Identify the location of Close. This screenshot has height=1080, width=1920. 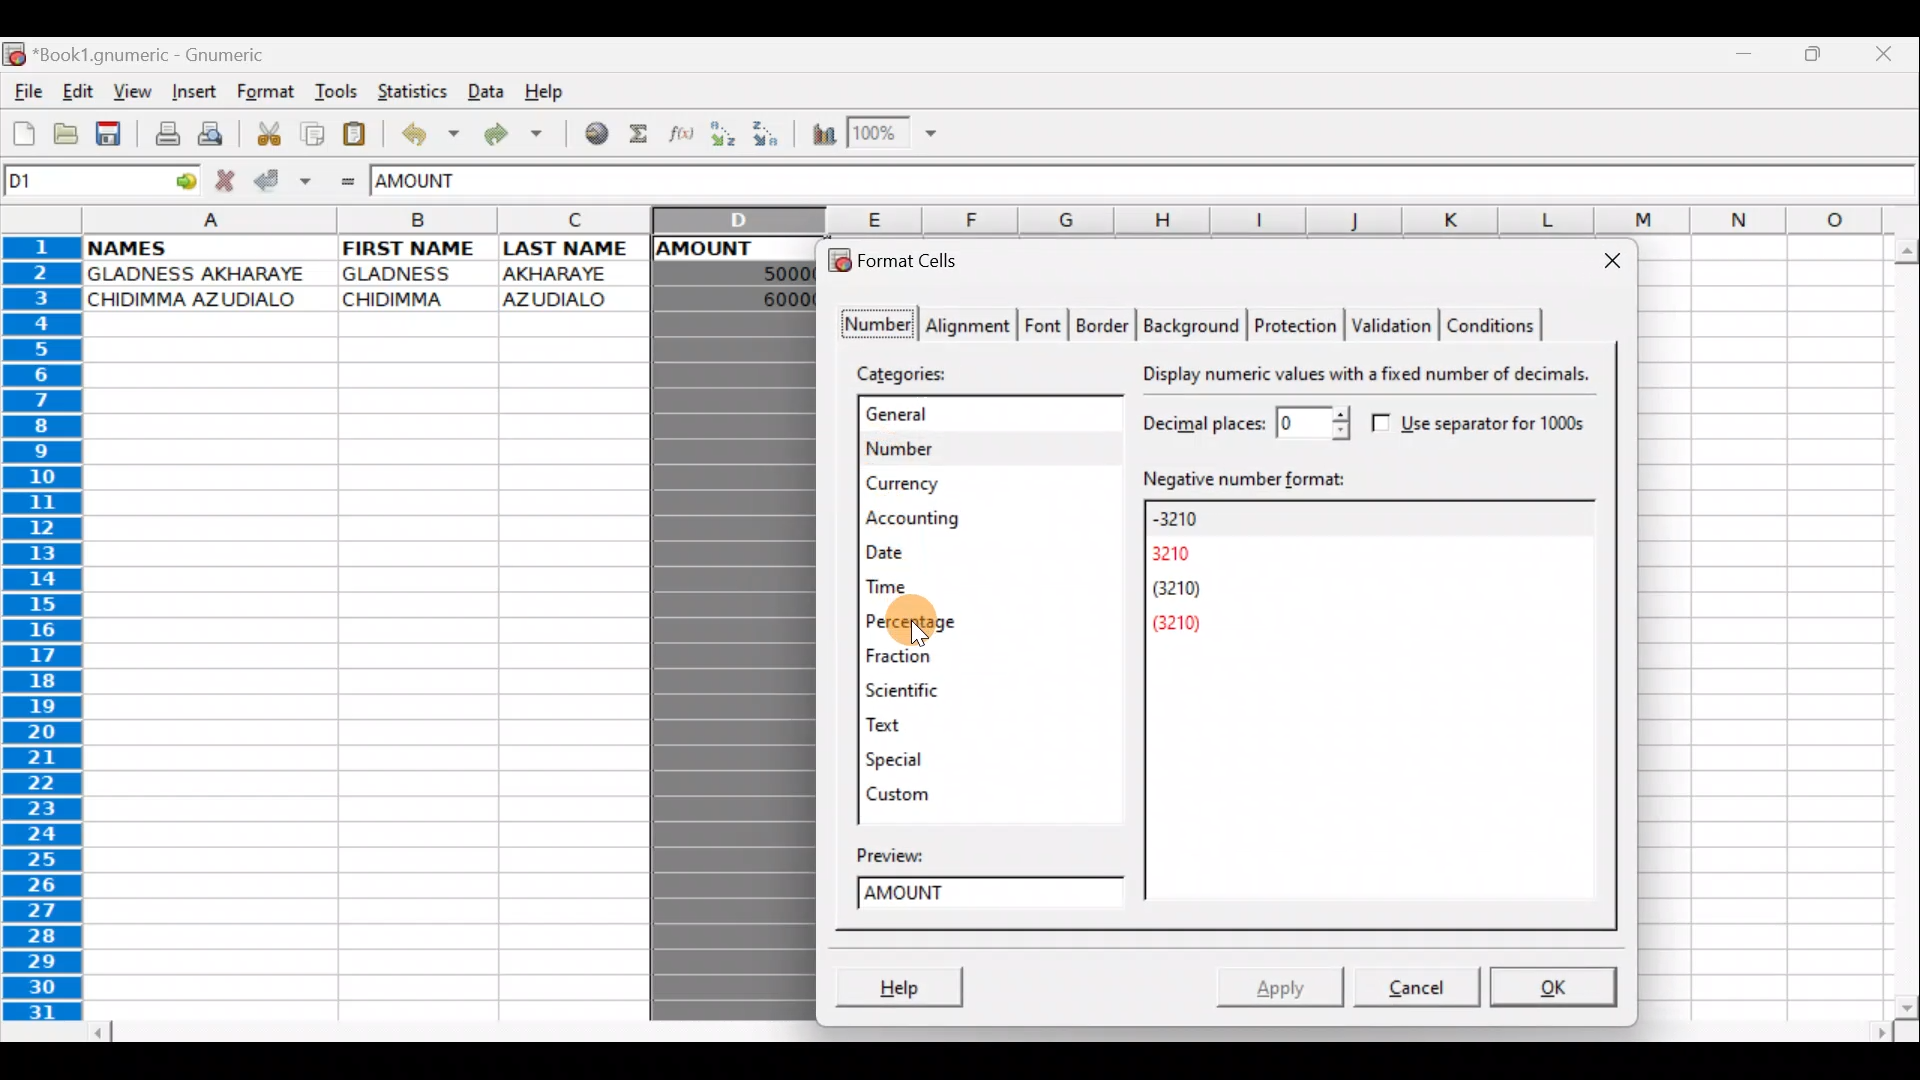
(1606, 260).